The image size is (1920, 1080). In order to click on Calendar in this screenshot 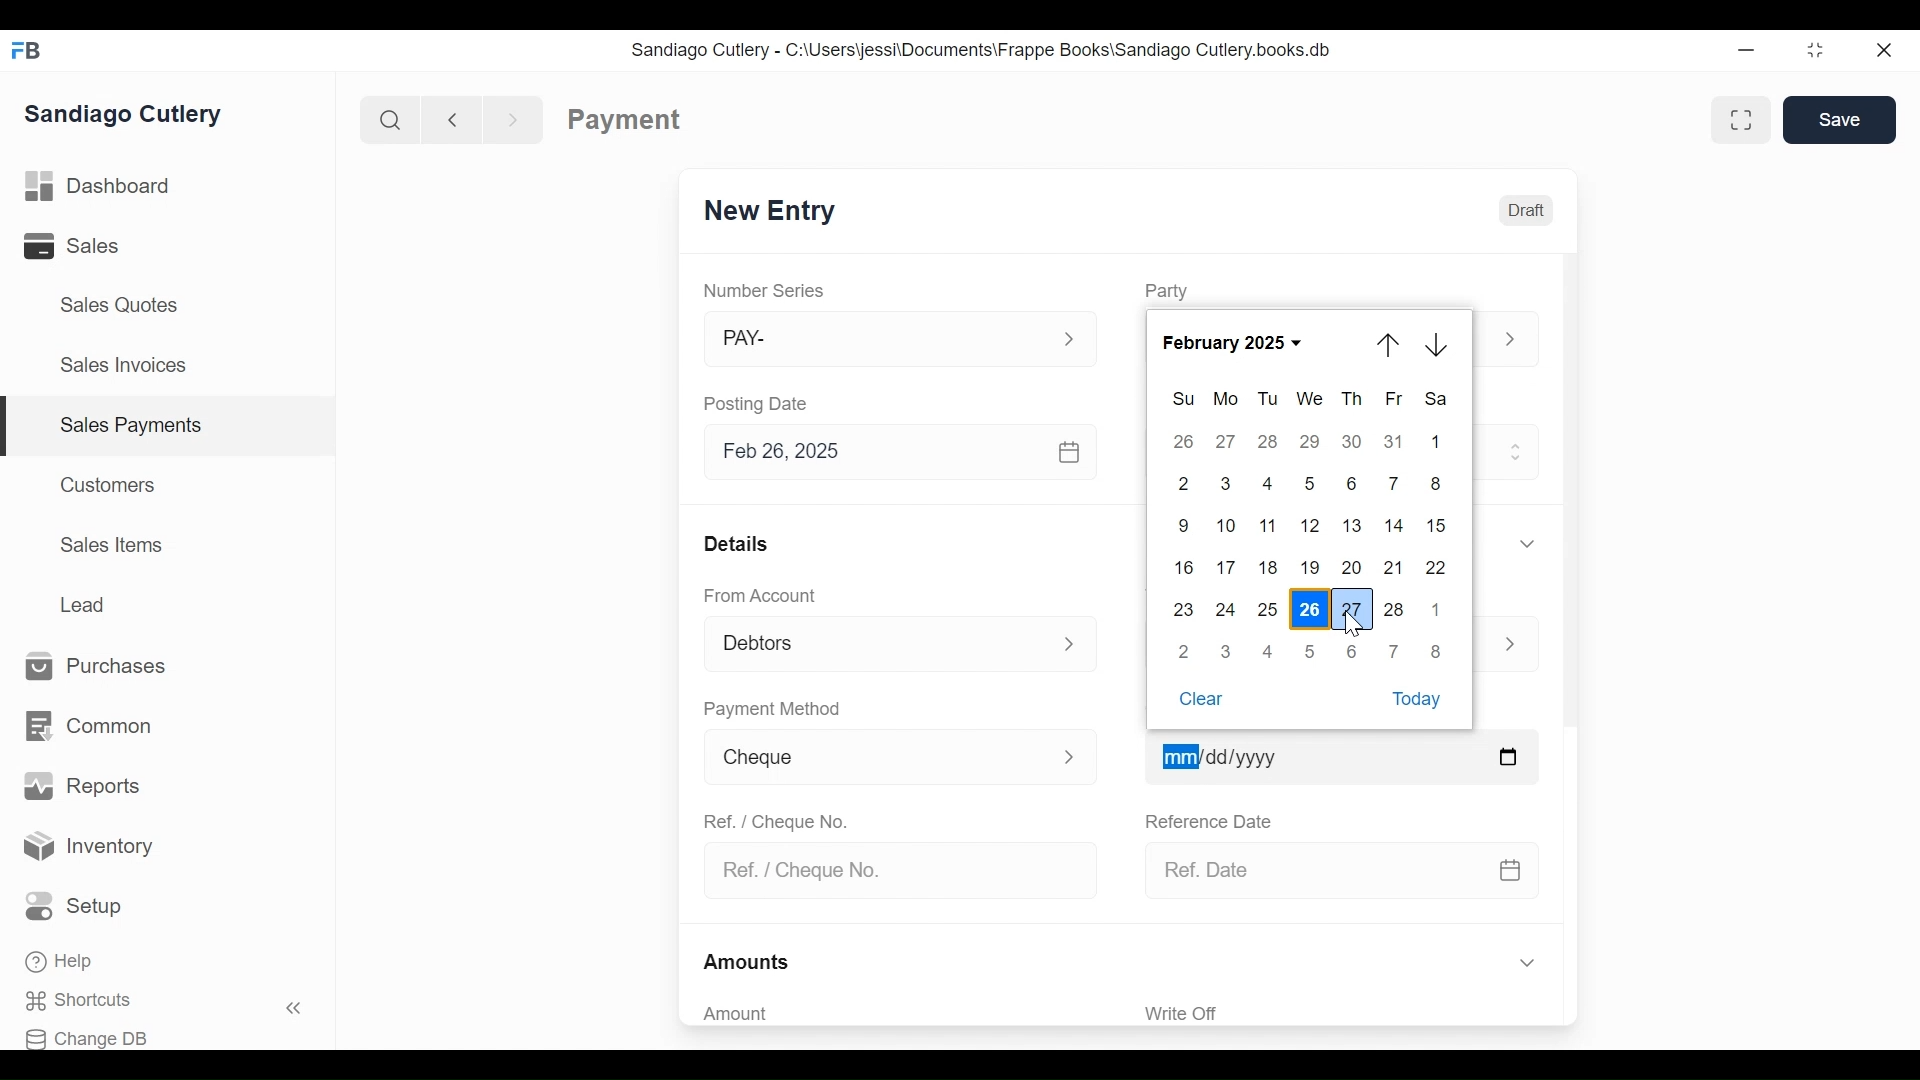, I will do `click(1511, 872)`.